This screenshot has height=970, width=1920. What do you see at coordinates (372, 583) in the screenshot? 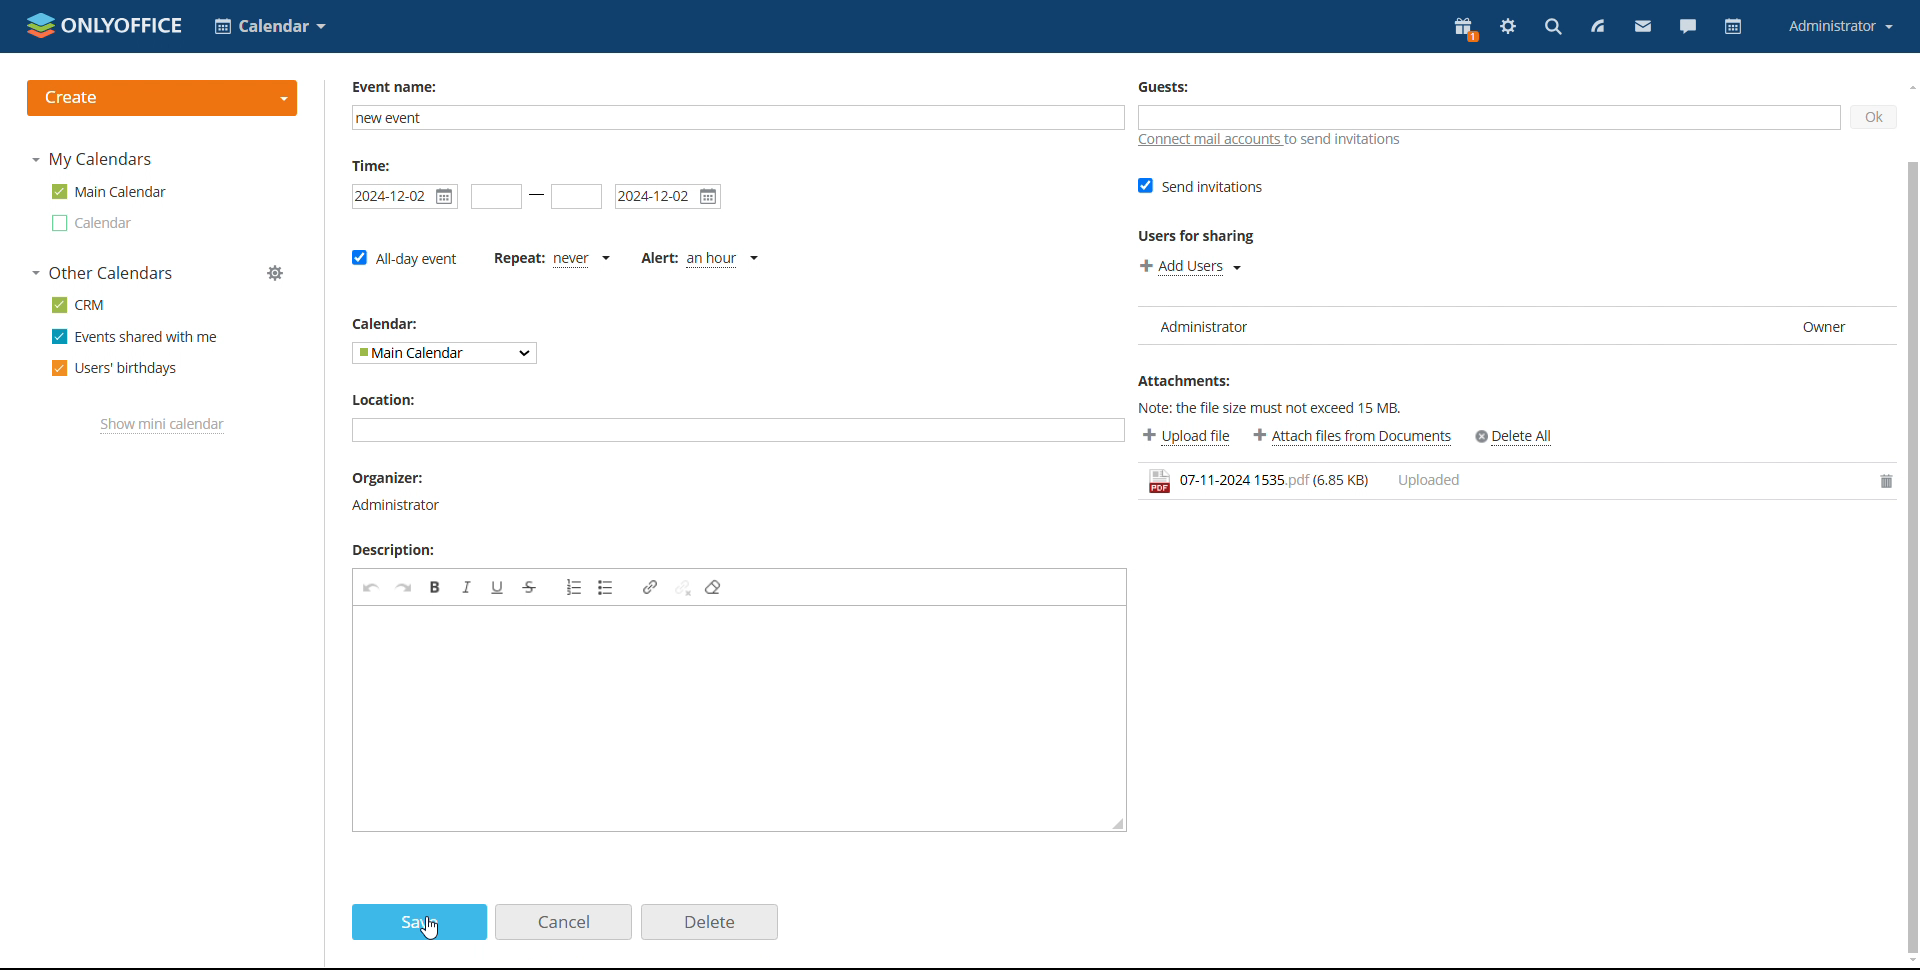
I see `undo` at bounding box center [372, 583].